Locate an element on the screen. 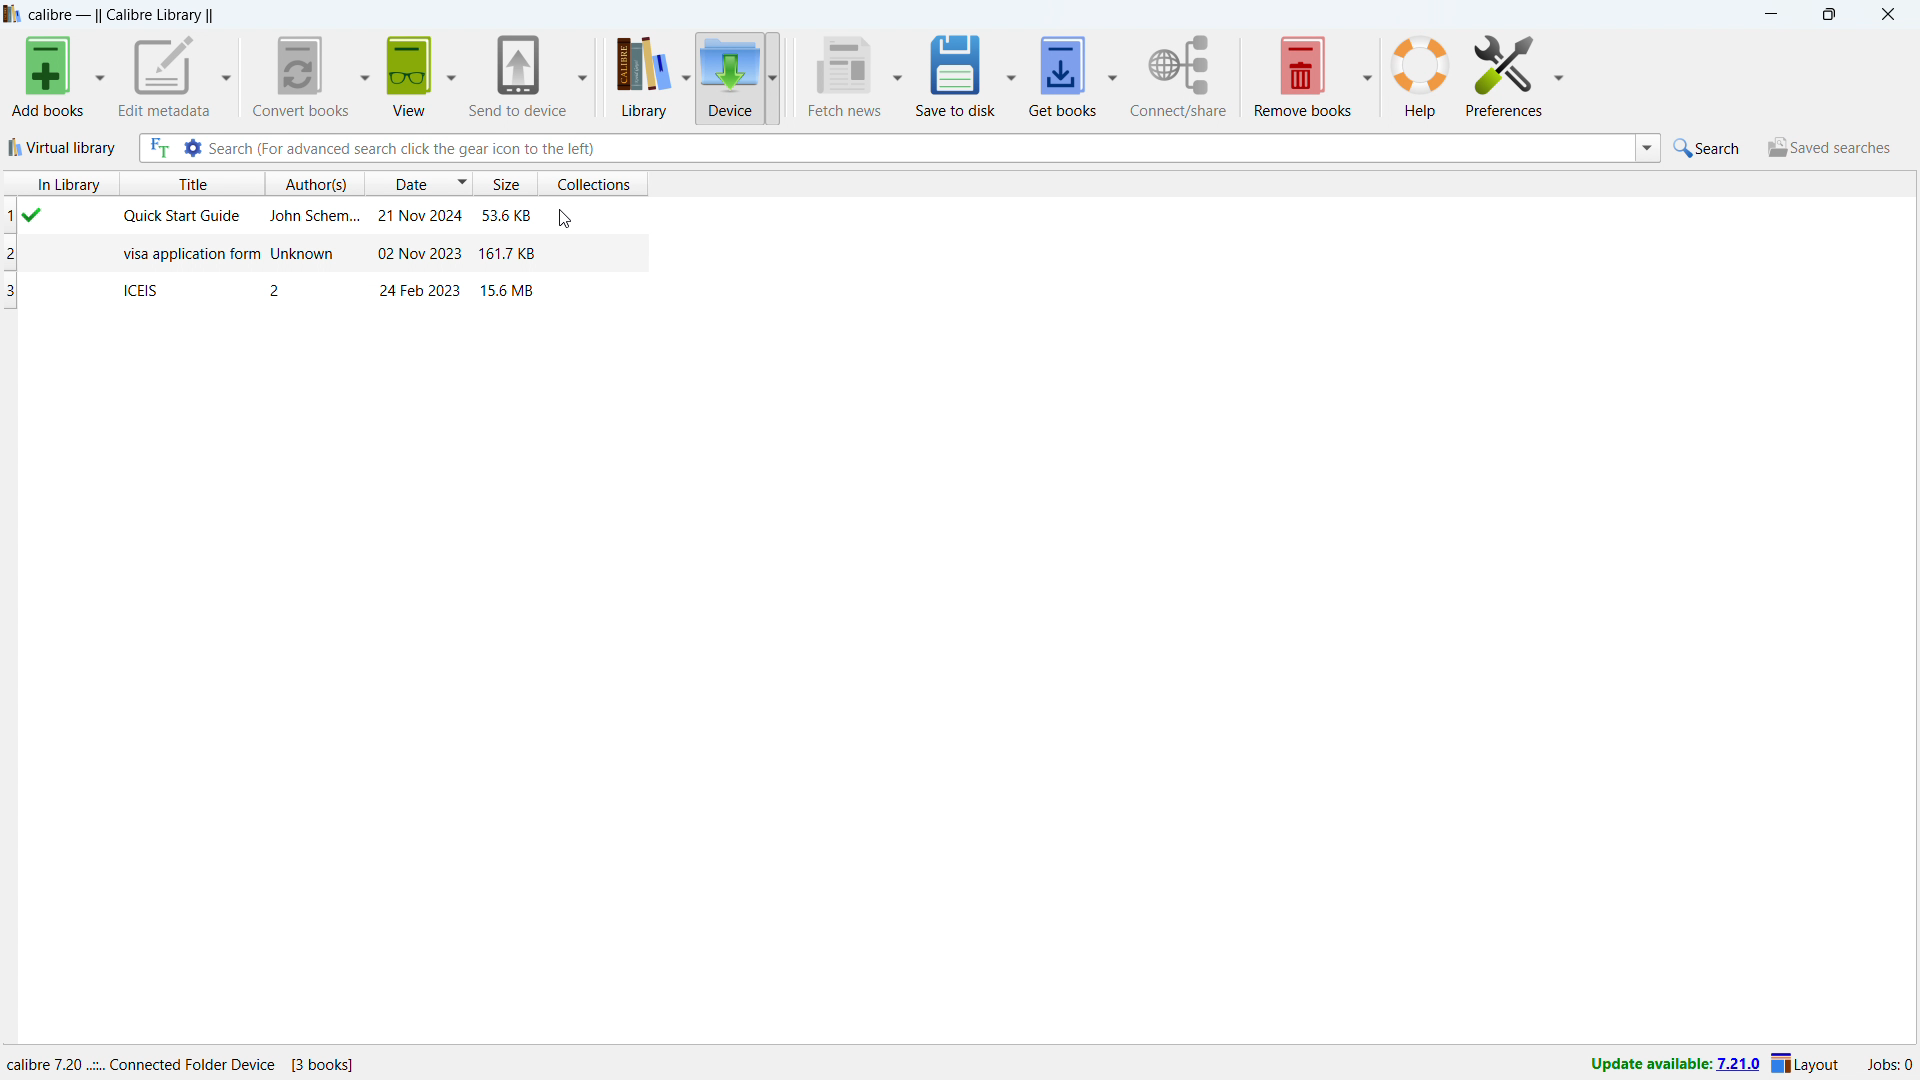 This screenshot has width=1920, height=1080. view is located at coordinates (408, 76).